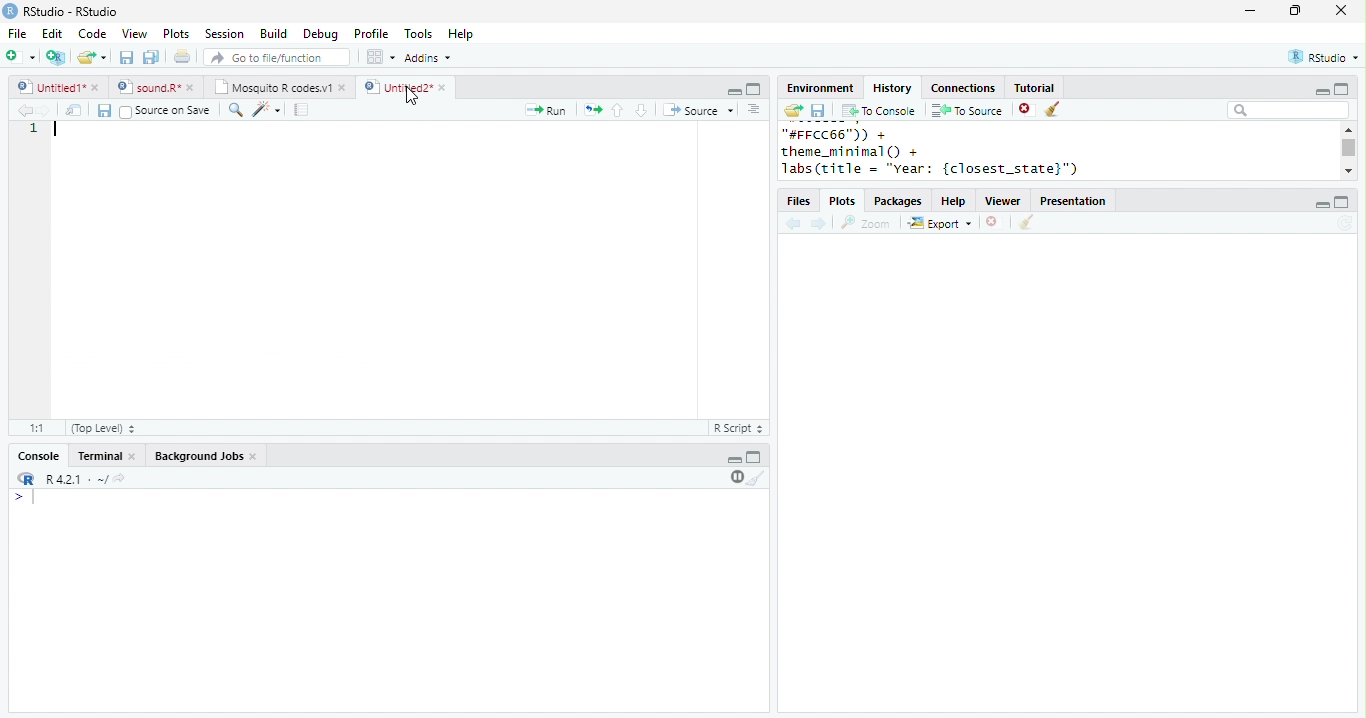 This screenshot has width=1366, height=718. I want to click on minimize, so click(734, 90).